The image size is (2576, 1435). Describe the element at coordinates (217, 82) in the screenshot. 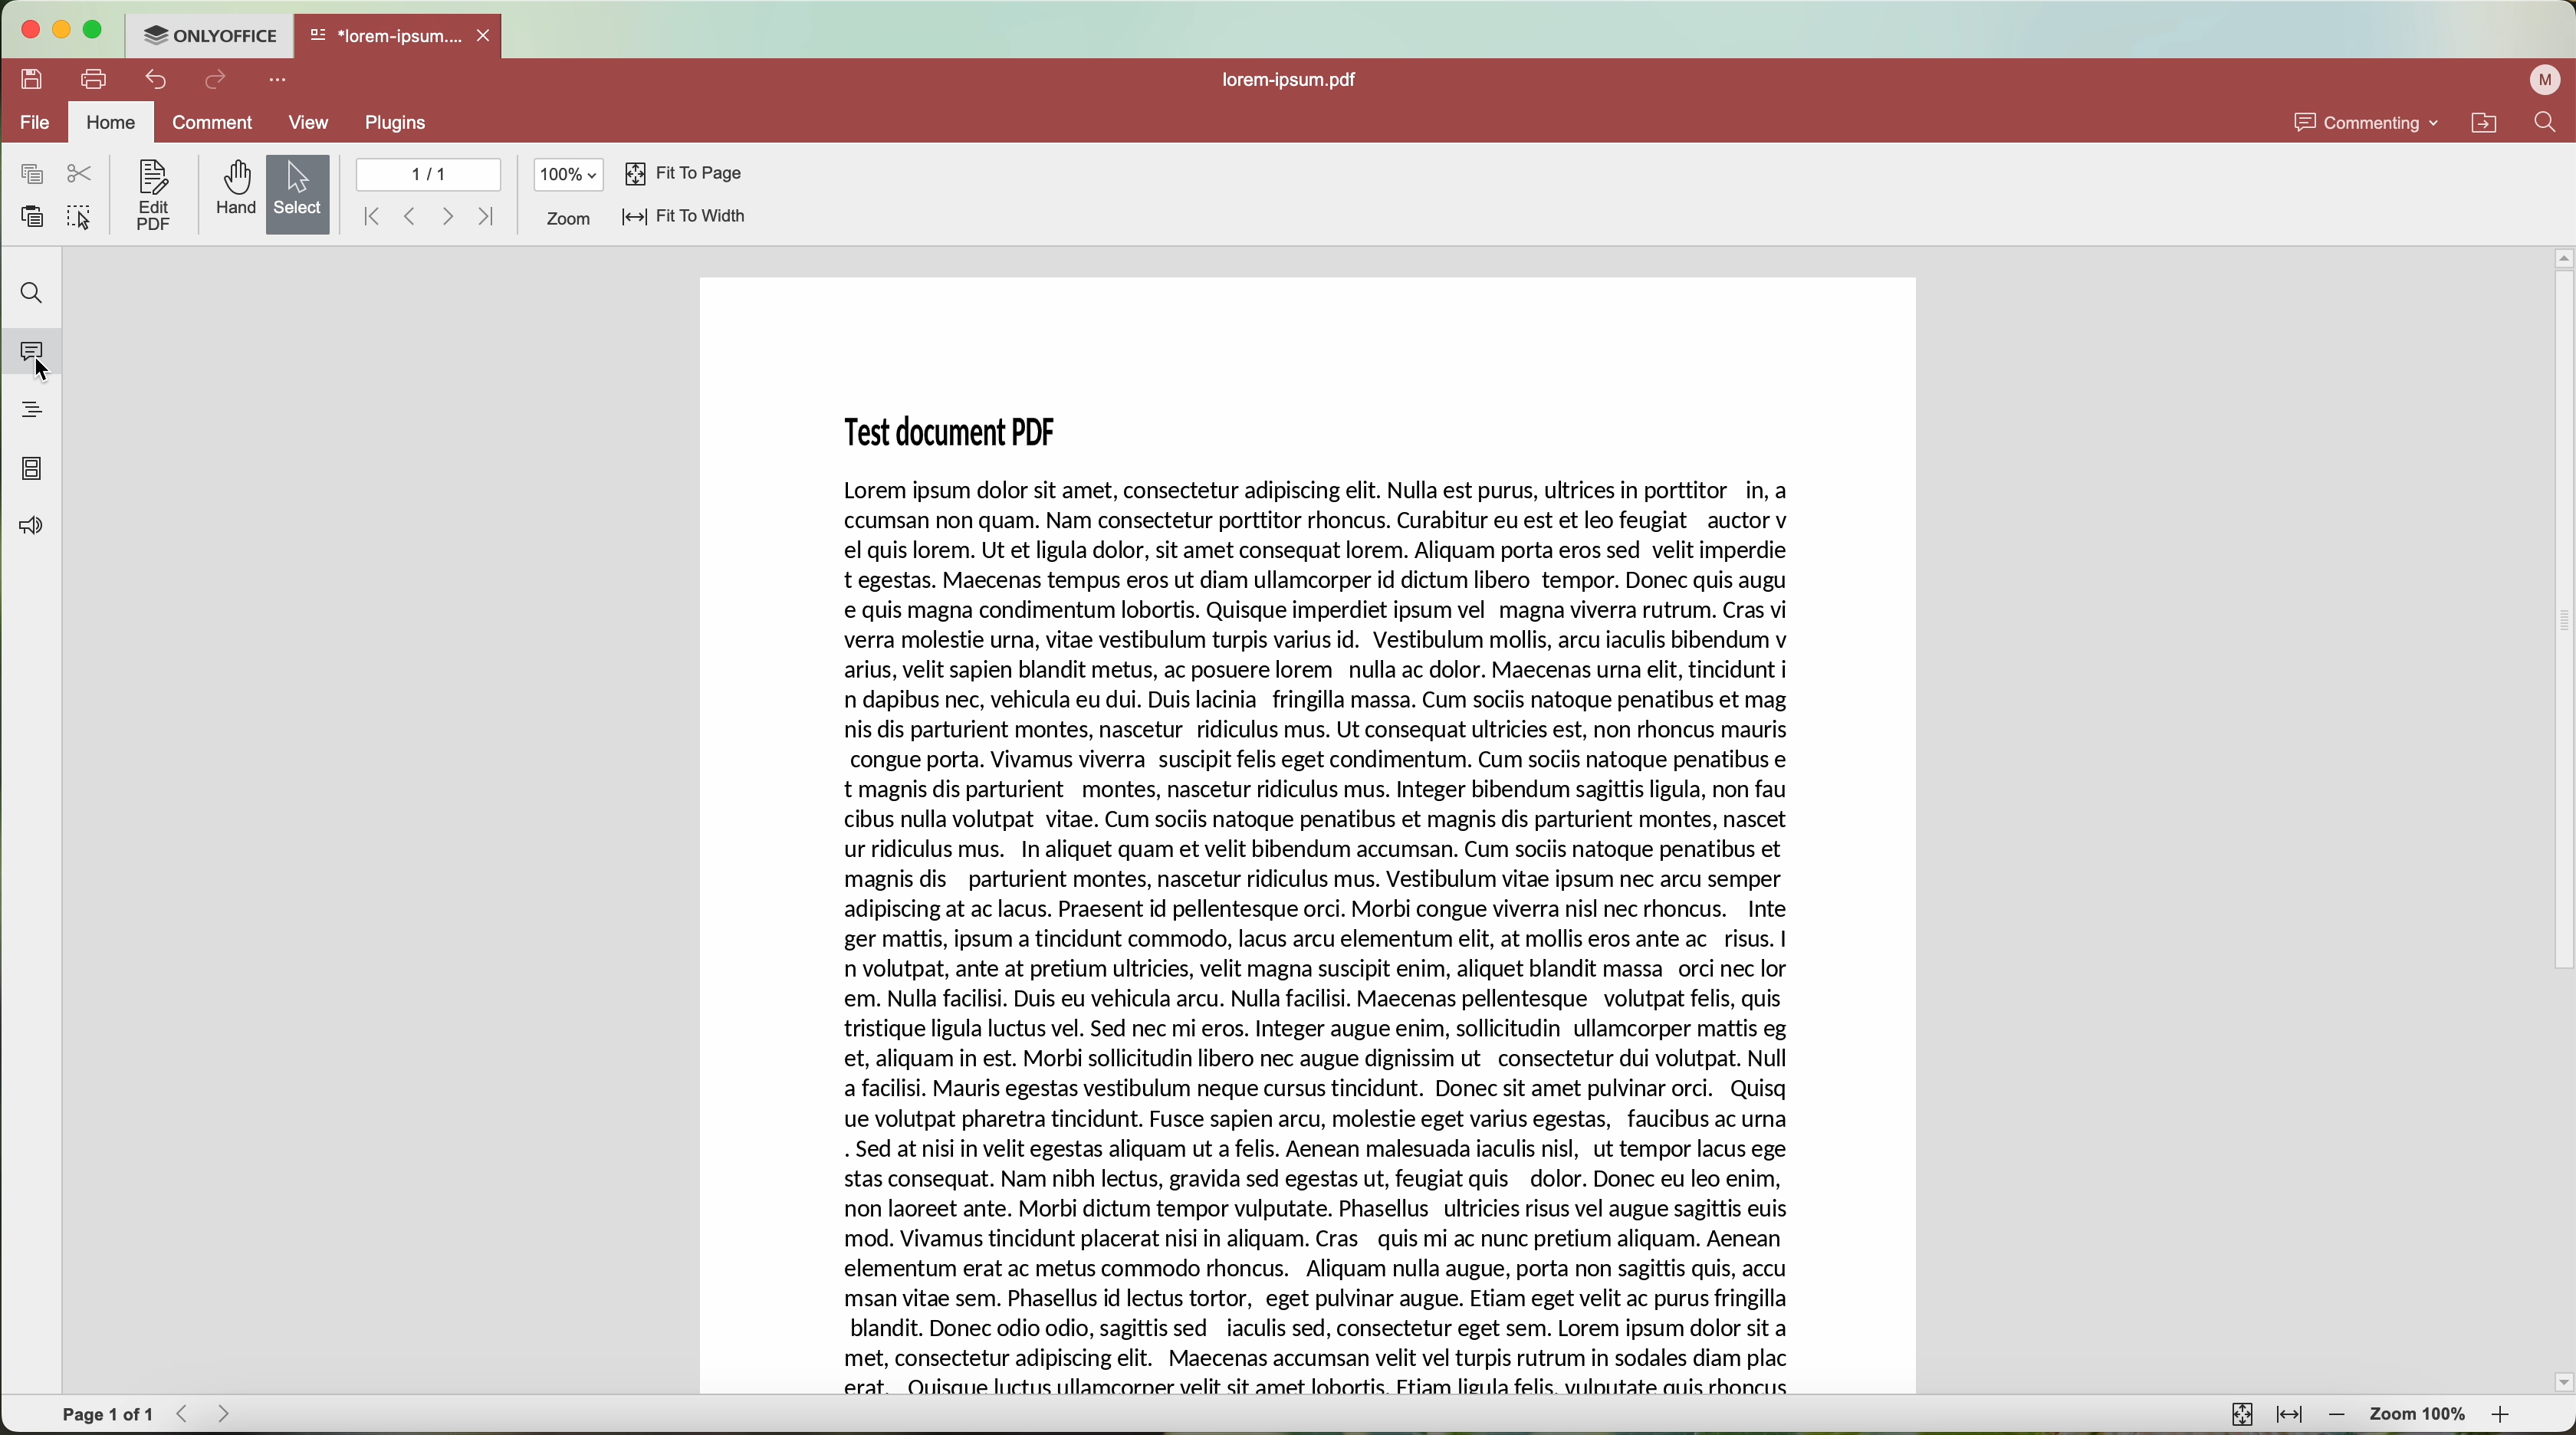

I see `redo` at that location.